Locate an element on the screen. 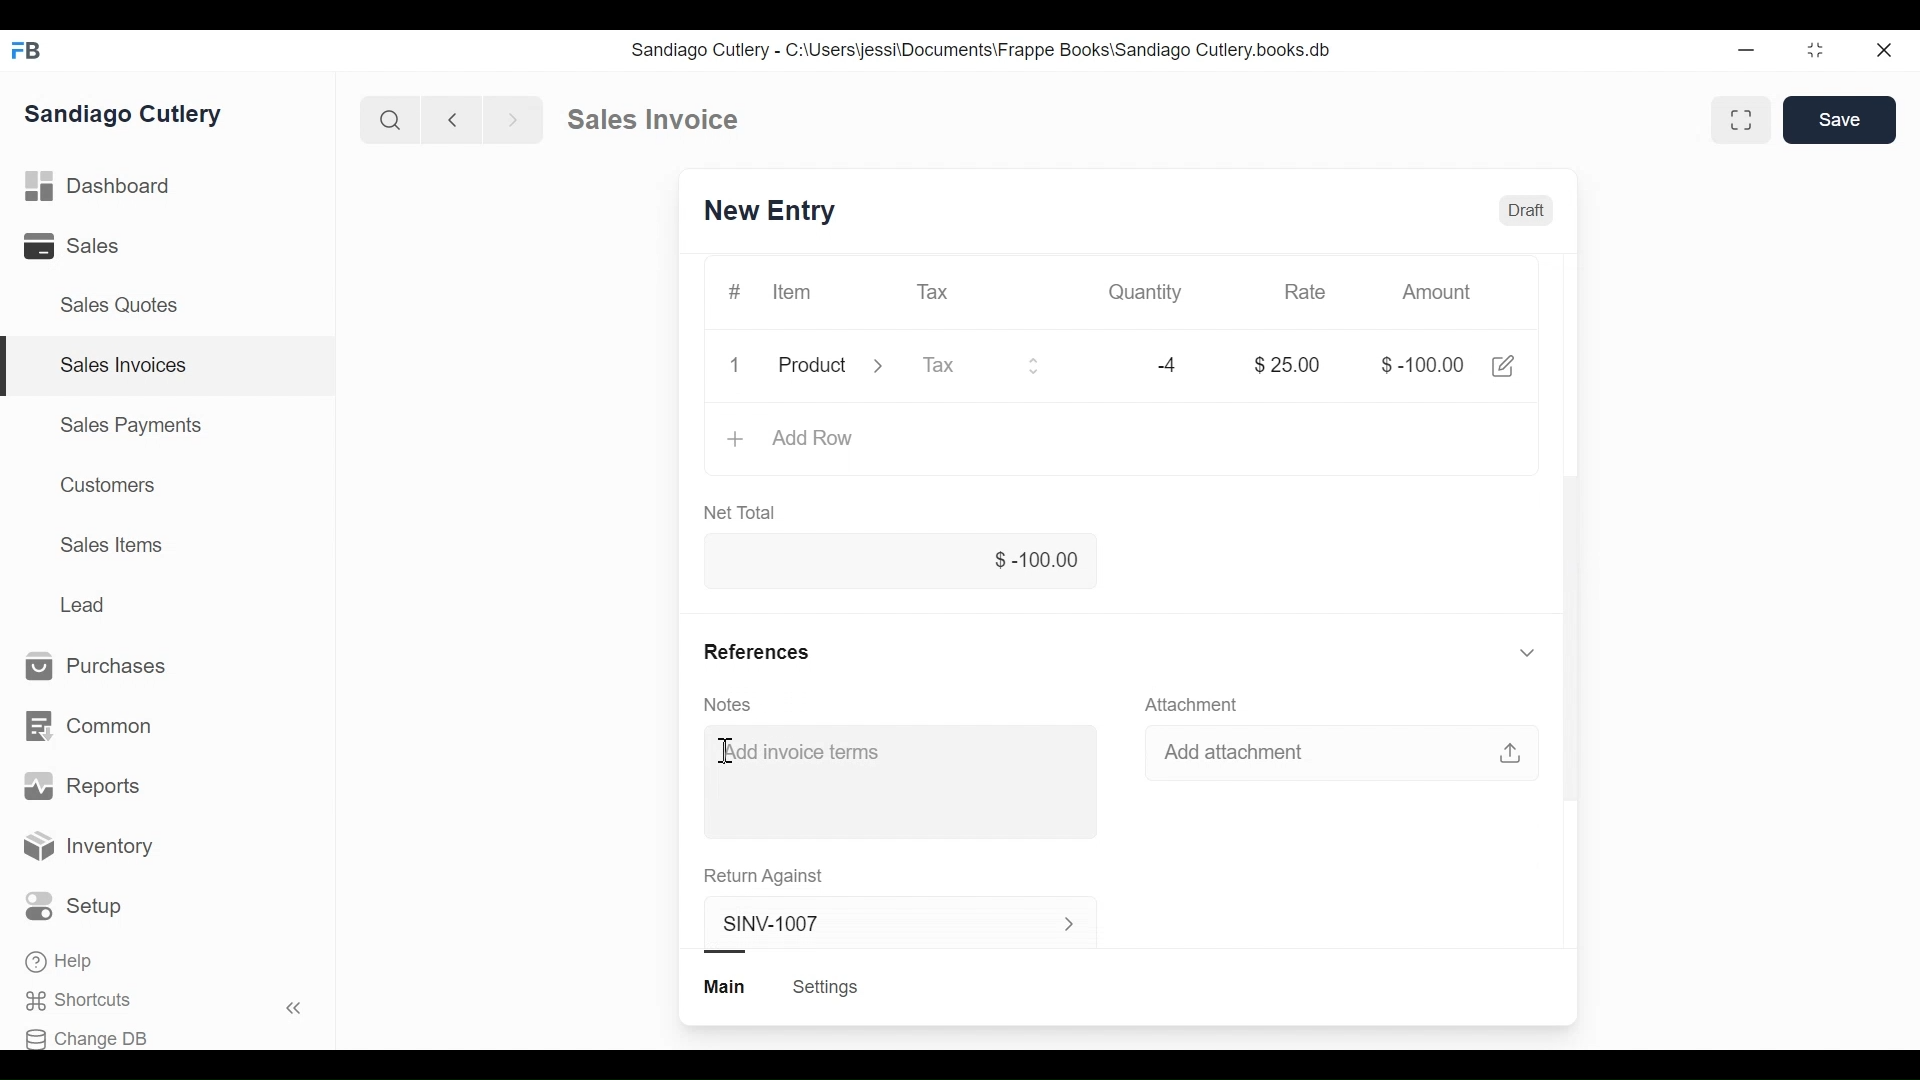 This screenshot has width=1920, height=1080. Purchases is located at coordinates (96, 665).